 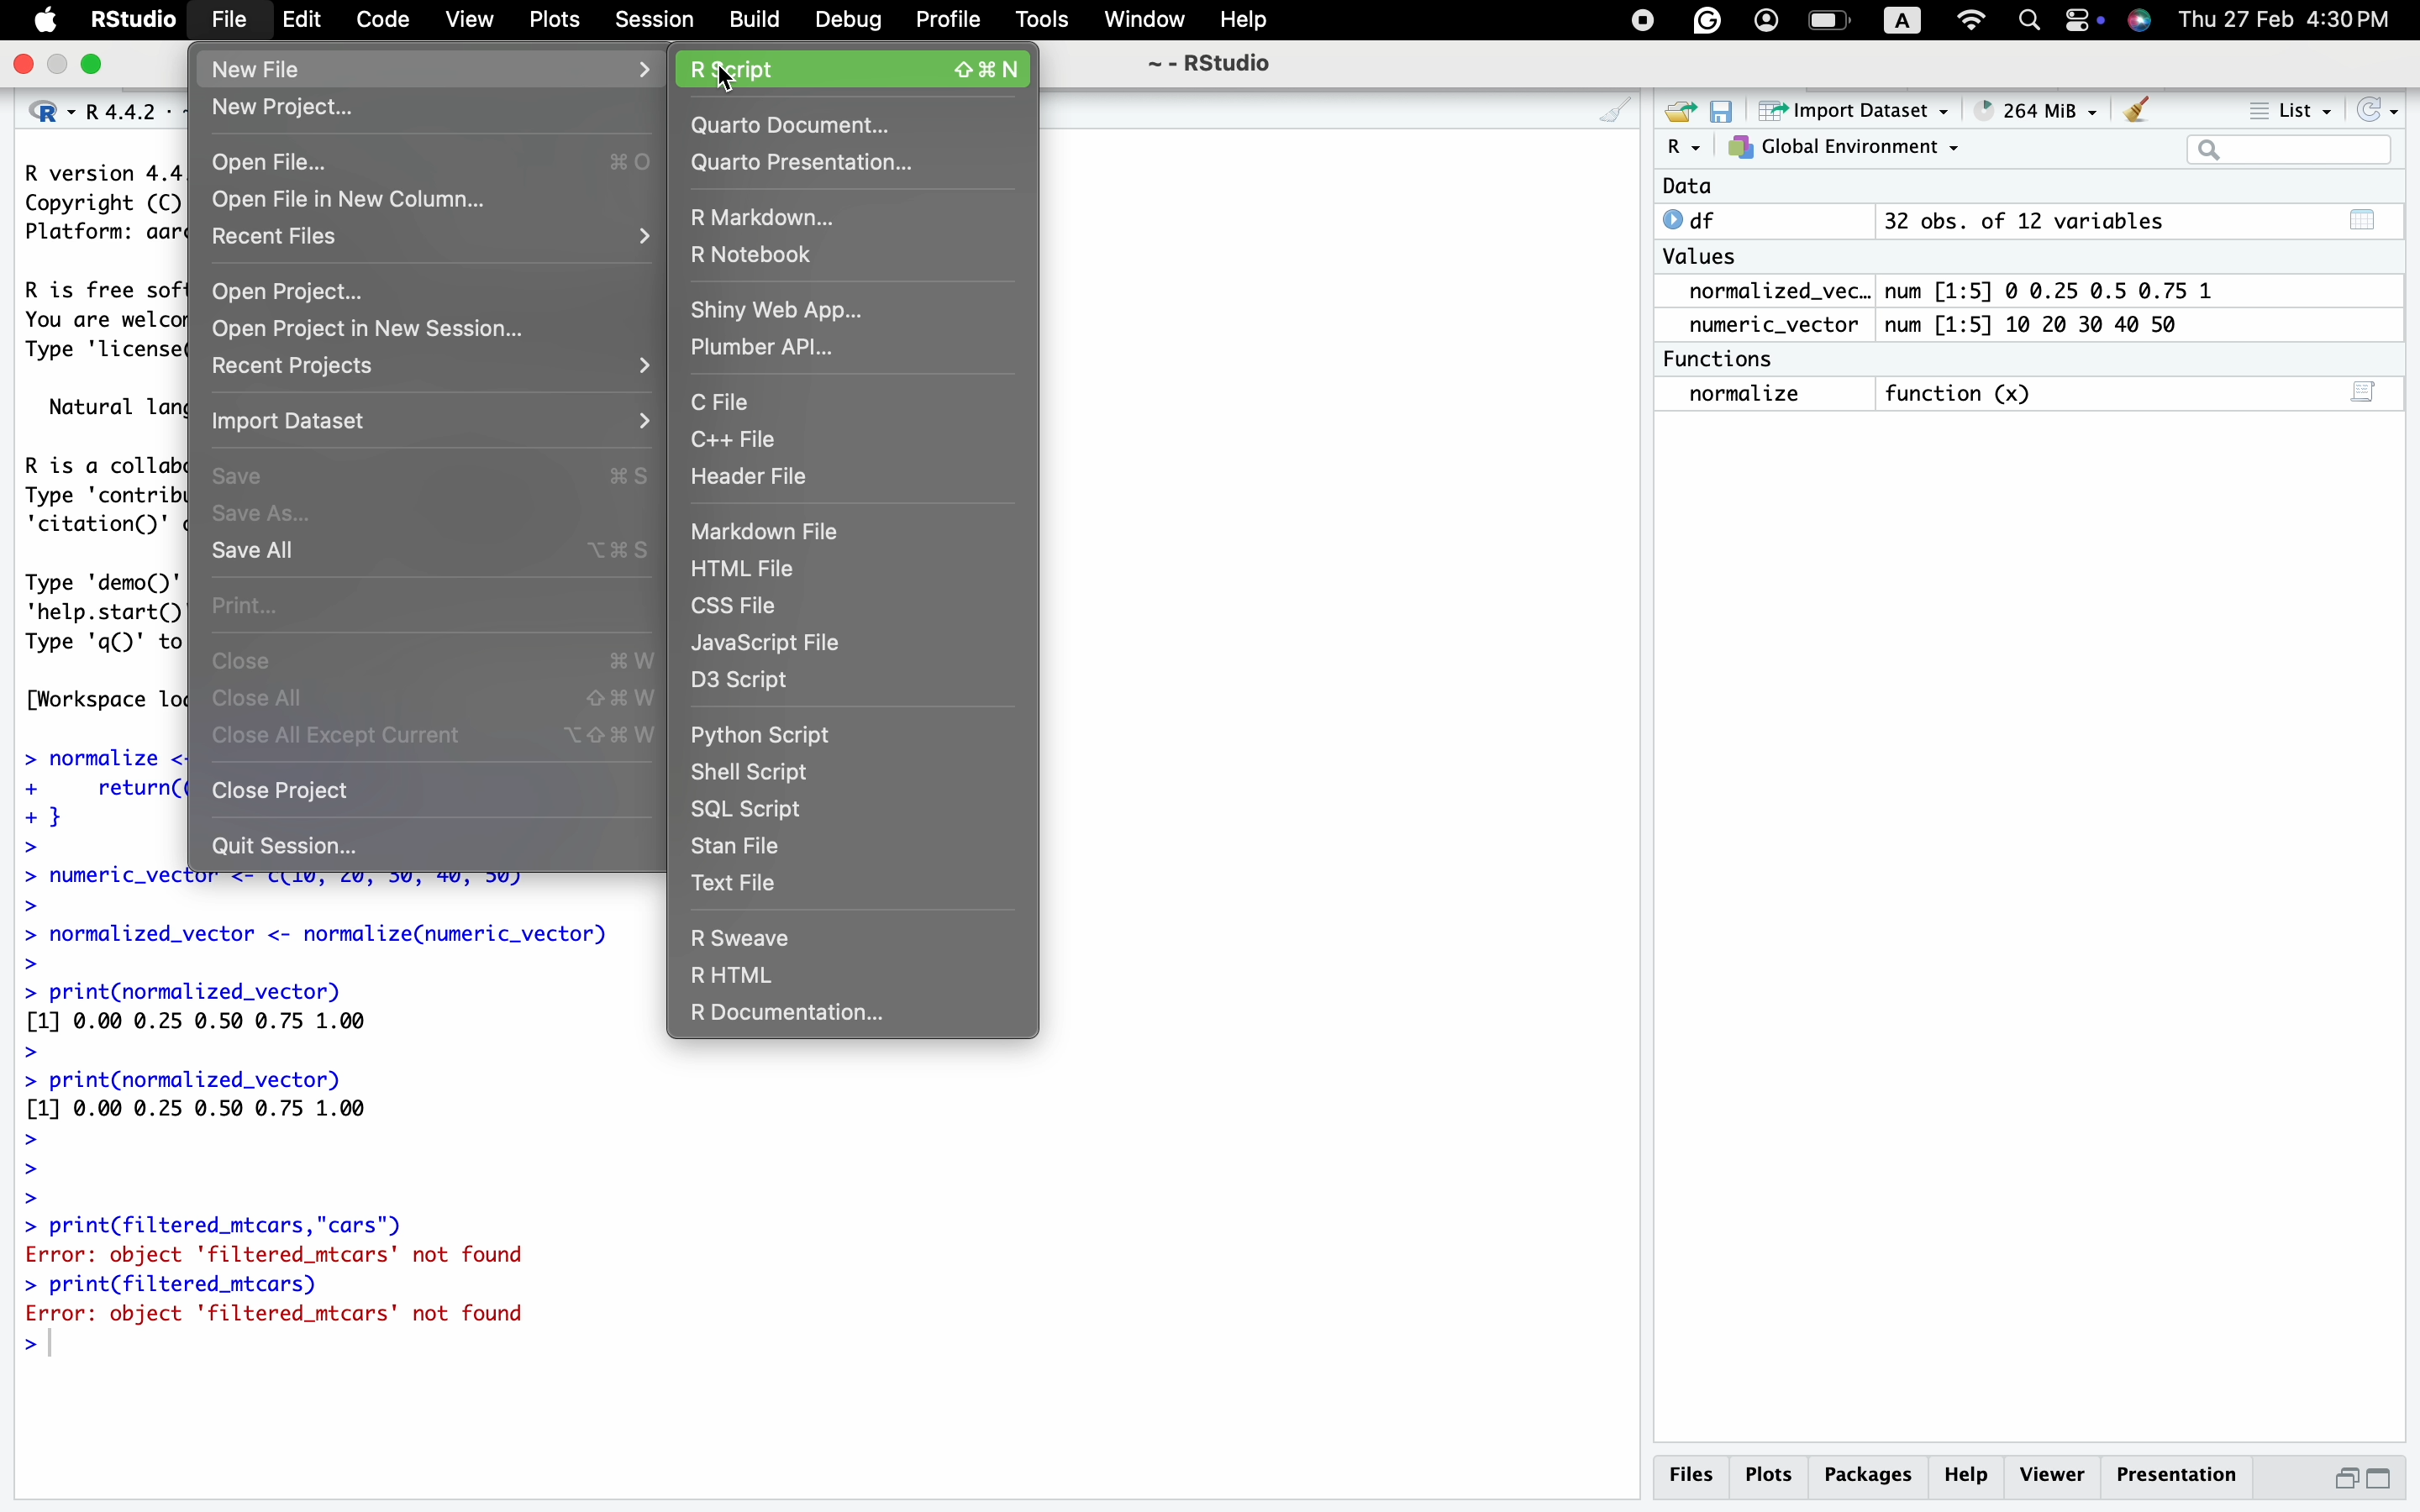 I want to click on normalize <
return
}, so click(x=96, y=799).